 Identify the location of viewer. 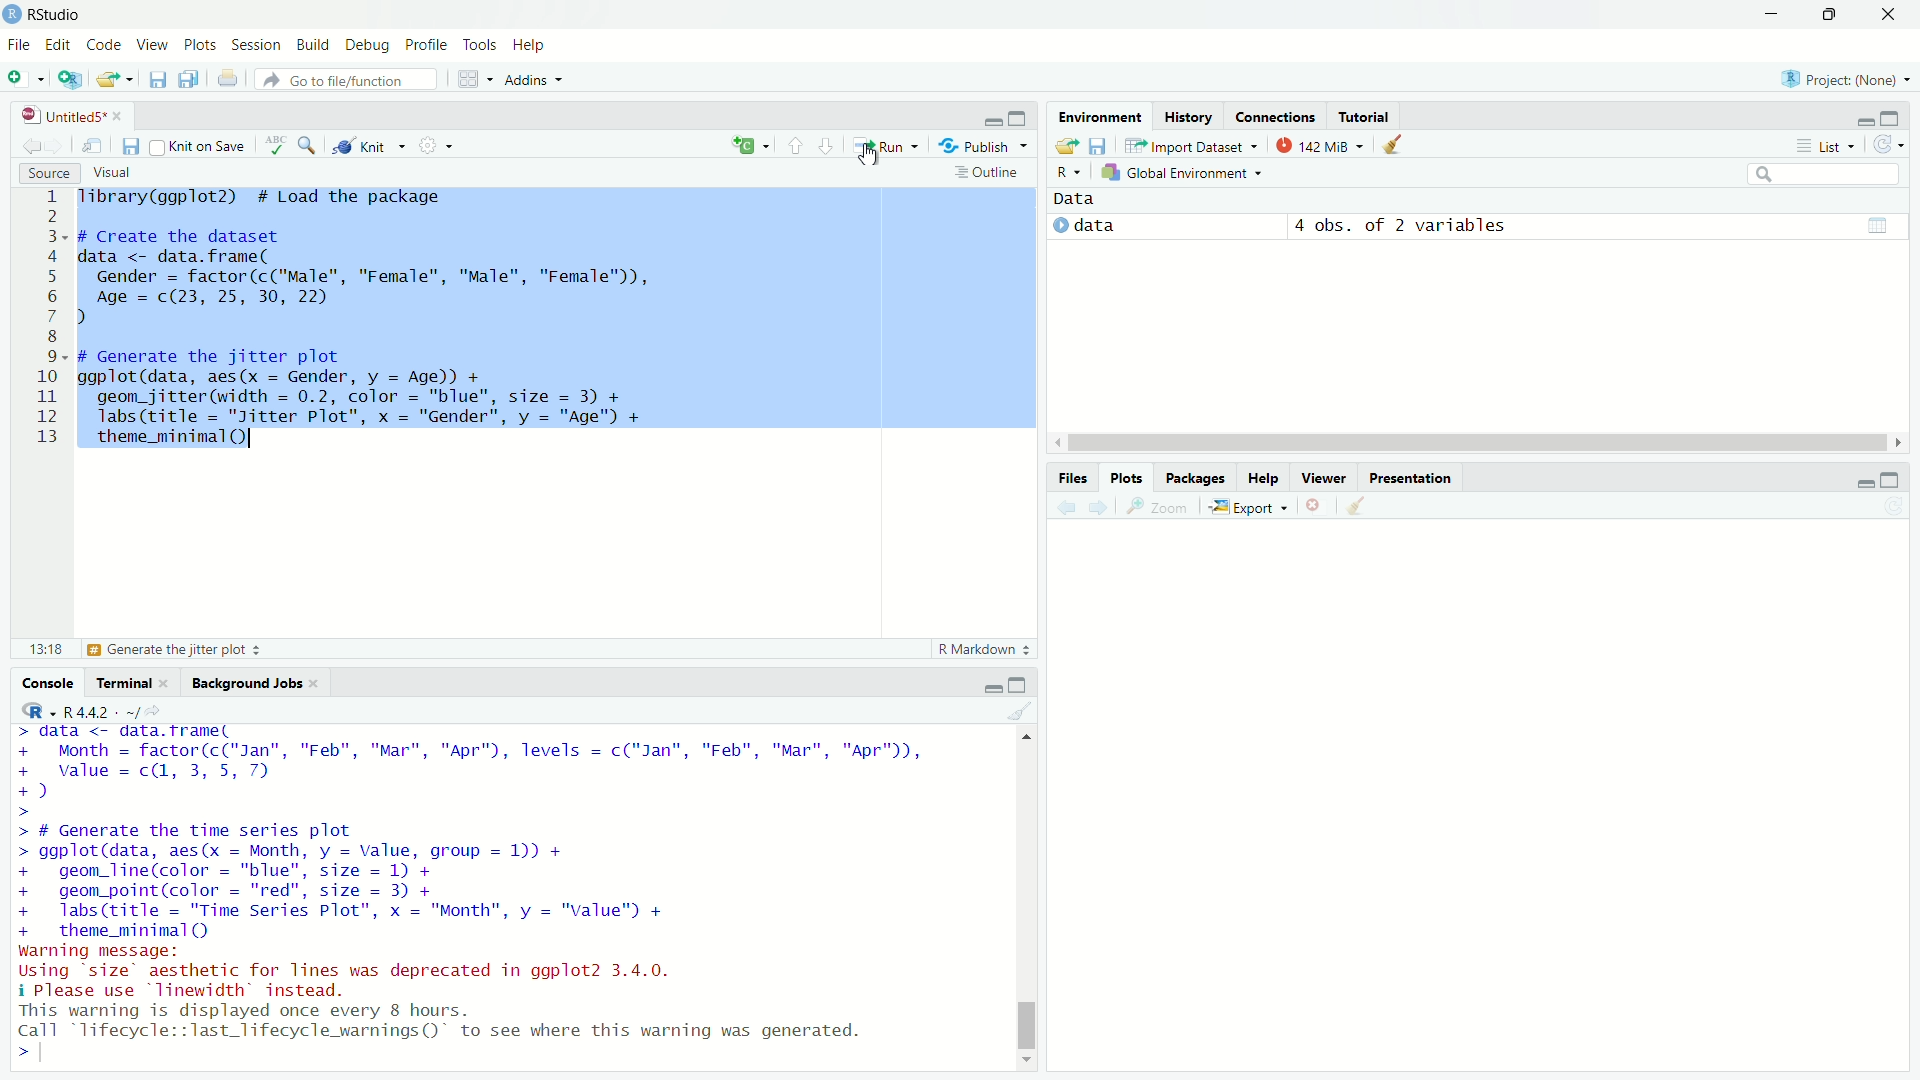
(1322, 480).